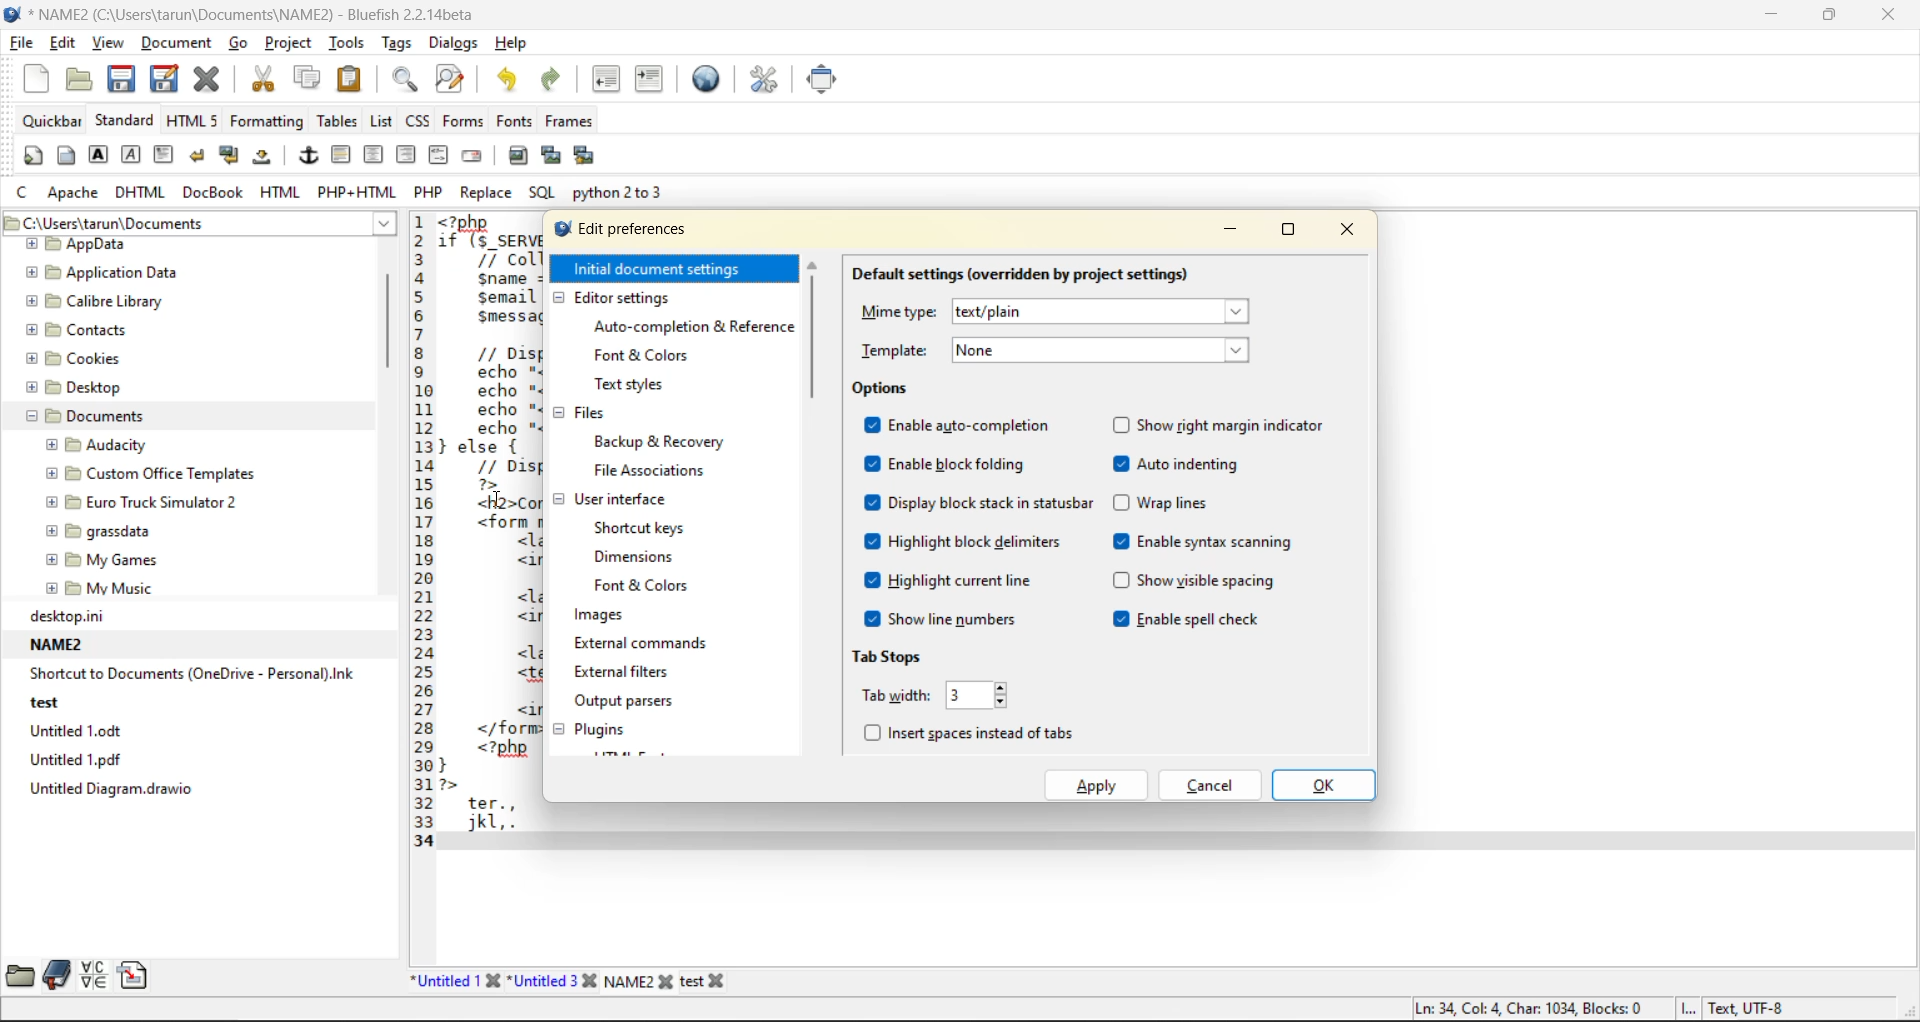 Image resolution: width=1920 pixels, height=1022 pixels. What do you see at coordinates (78, 386) in the screenshot?
I see `Desktop` at bounding box center [78, 386].